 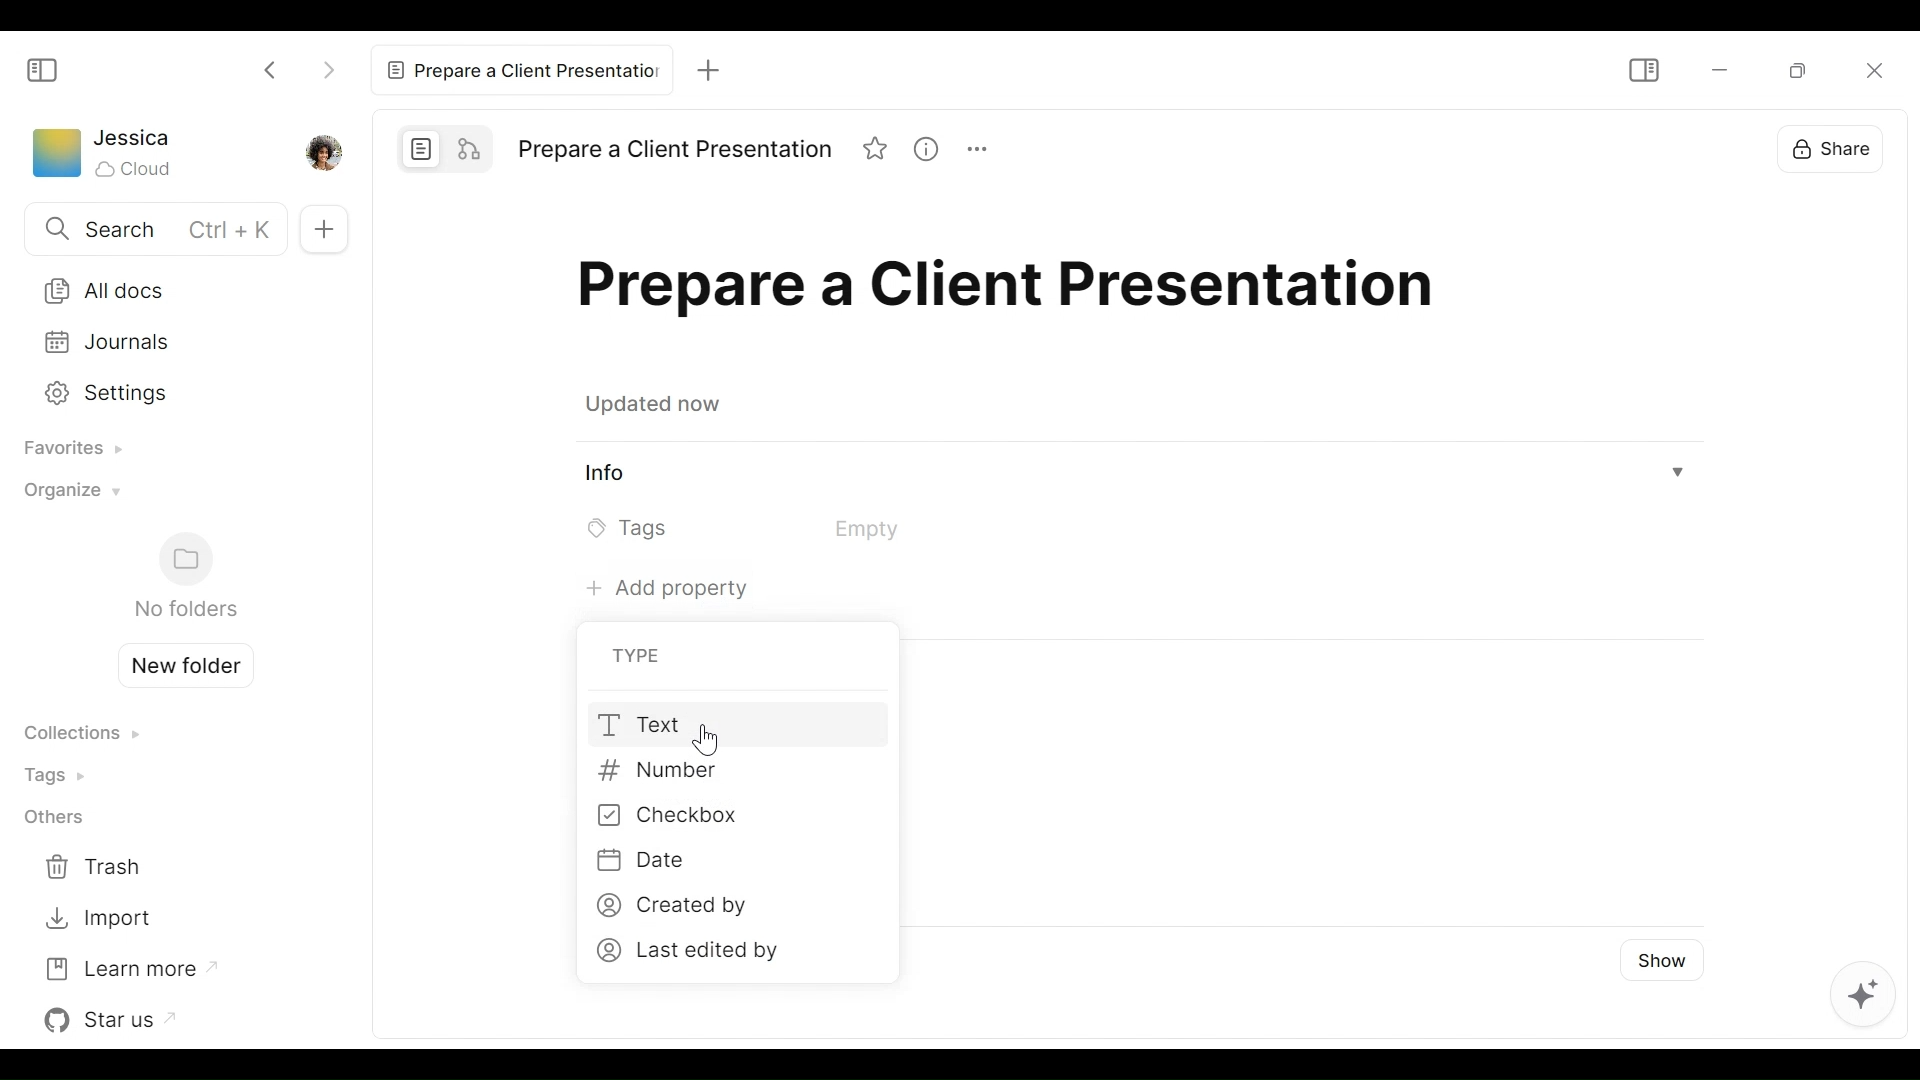 What do you see at coordinates (674, 150) in the screenshot?
I see `Title` at bounding box center [674, 150].